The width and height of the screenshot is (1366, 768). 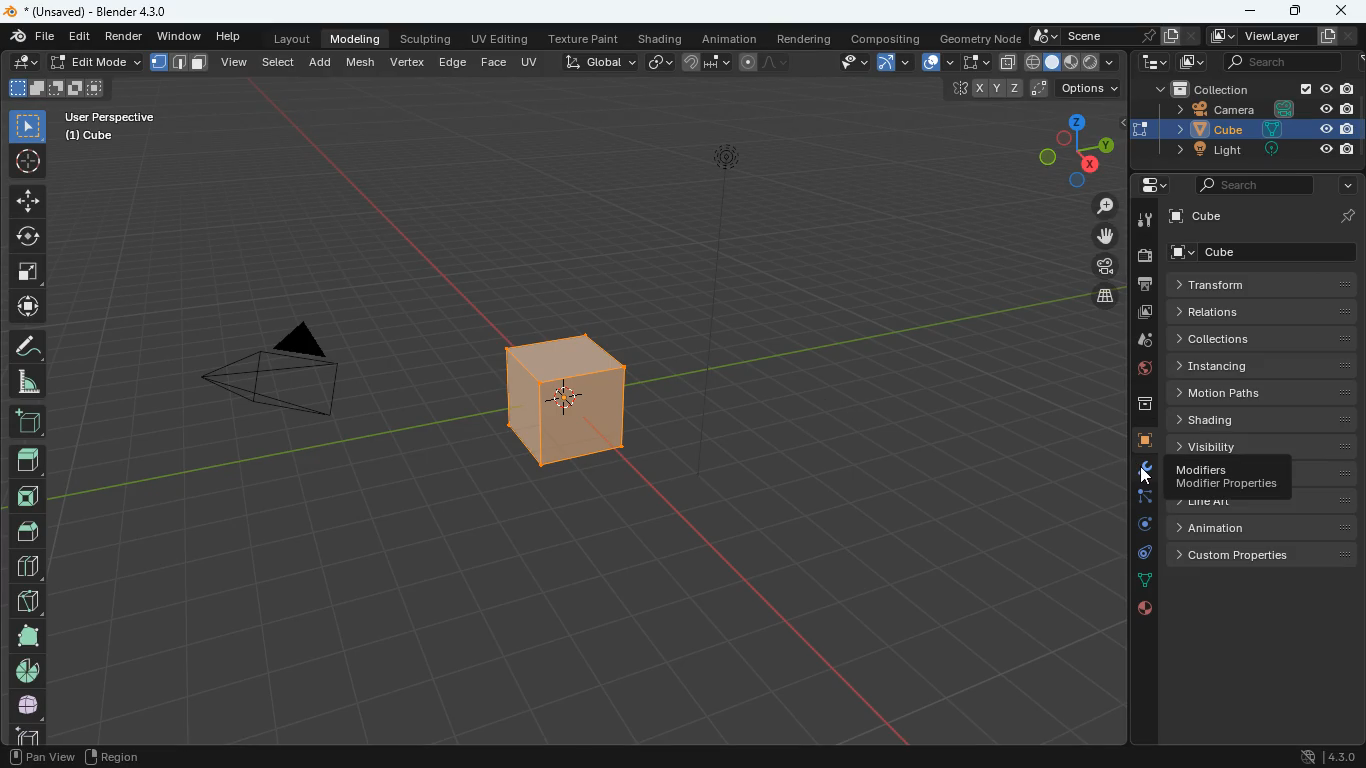 What do you see at coordinates (1154, 185) in the screenshot?
I see `settings` at bounding box center [1154, 185].